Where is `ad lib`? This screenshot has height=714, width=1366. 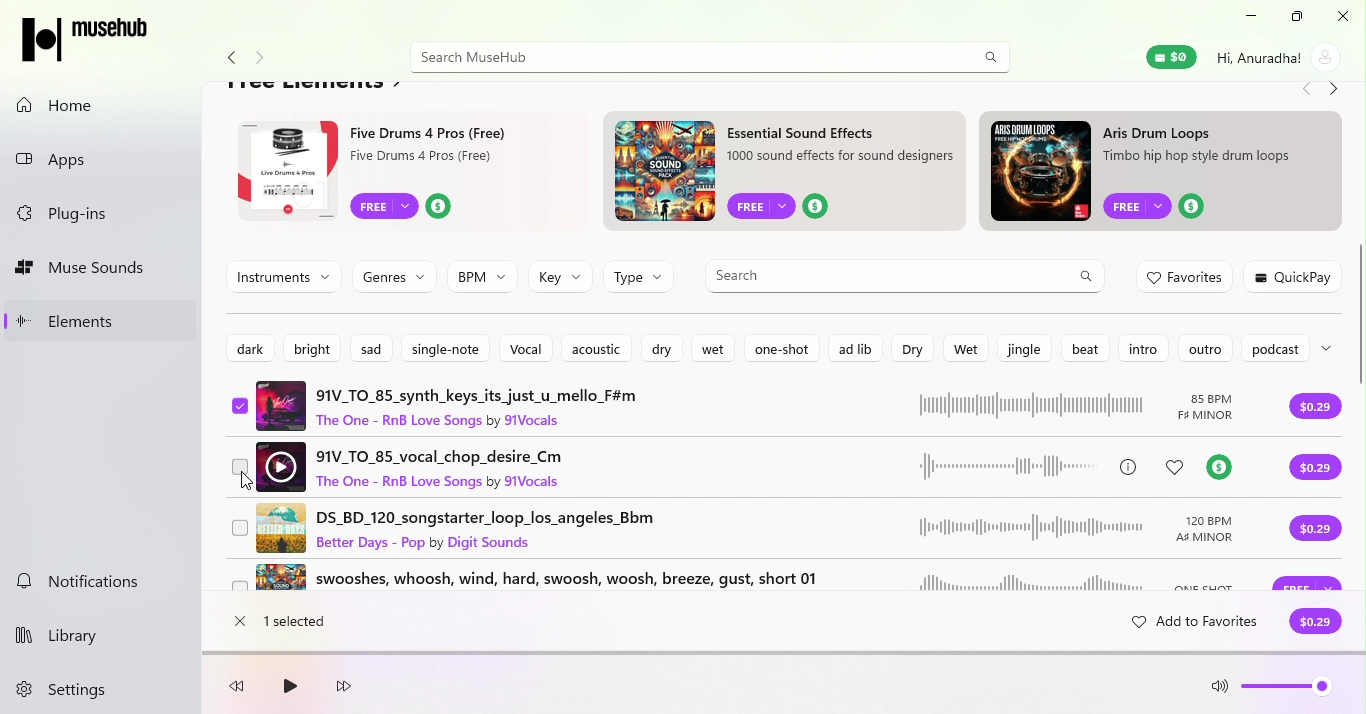 ad lib is located at coordinates (852, 347).